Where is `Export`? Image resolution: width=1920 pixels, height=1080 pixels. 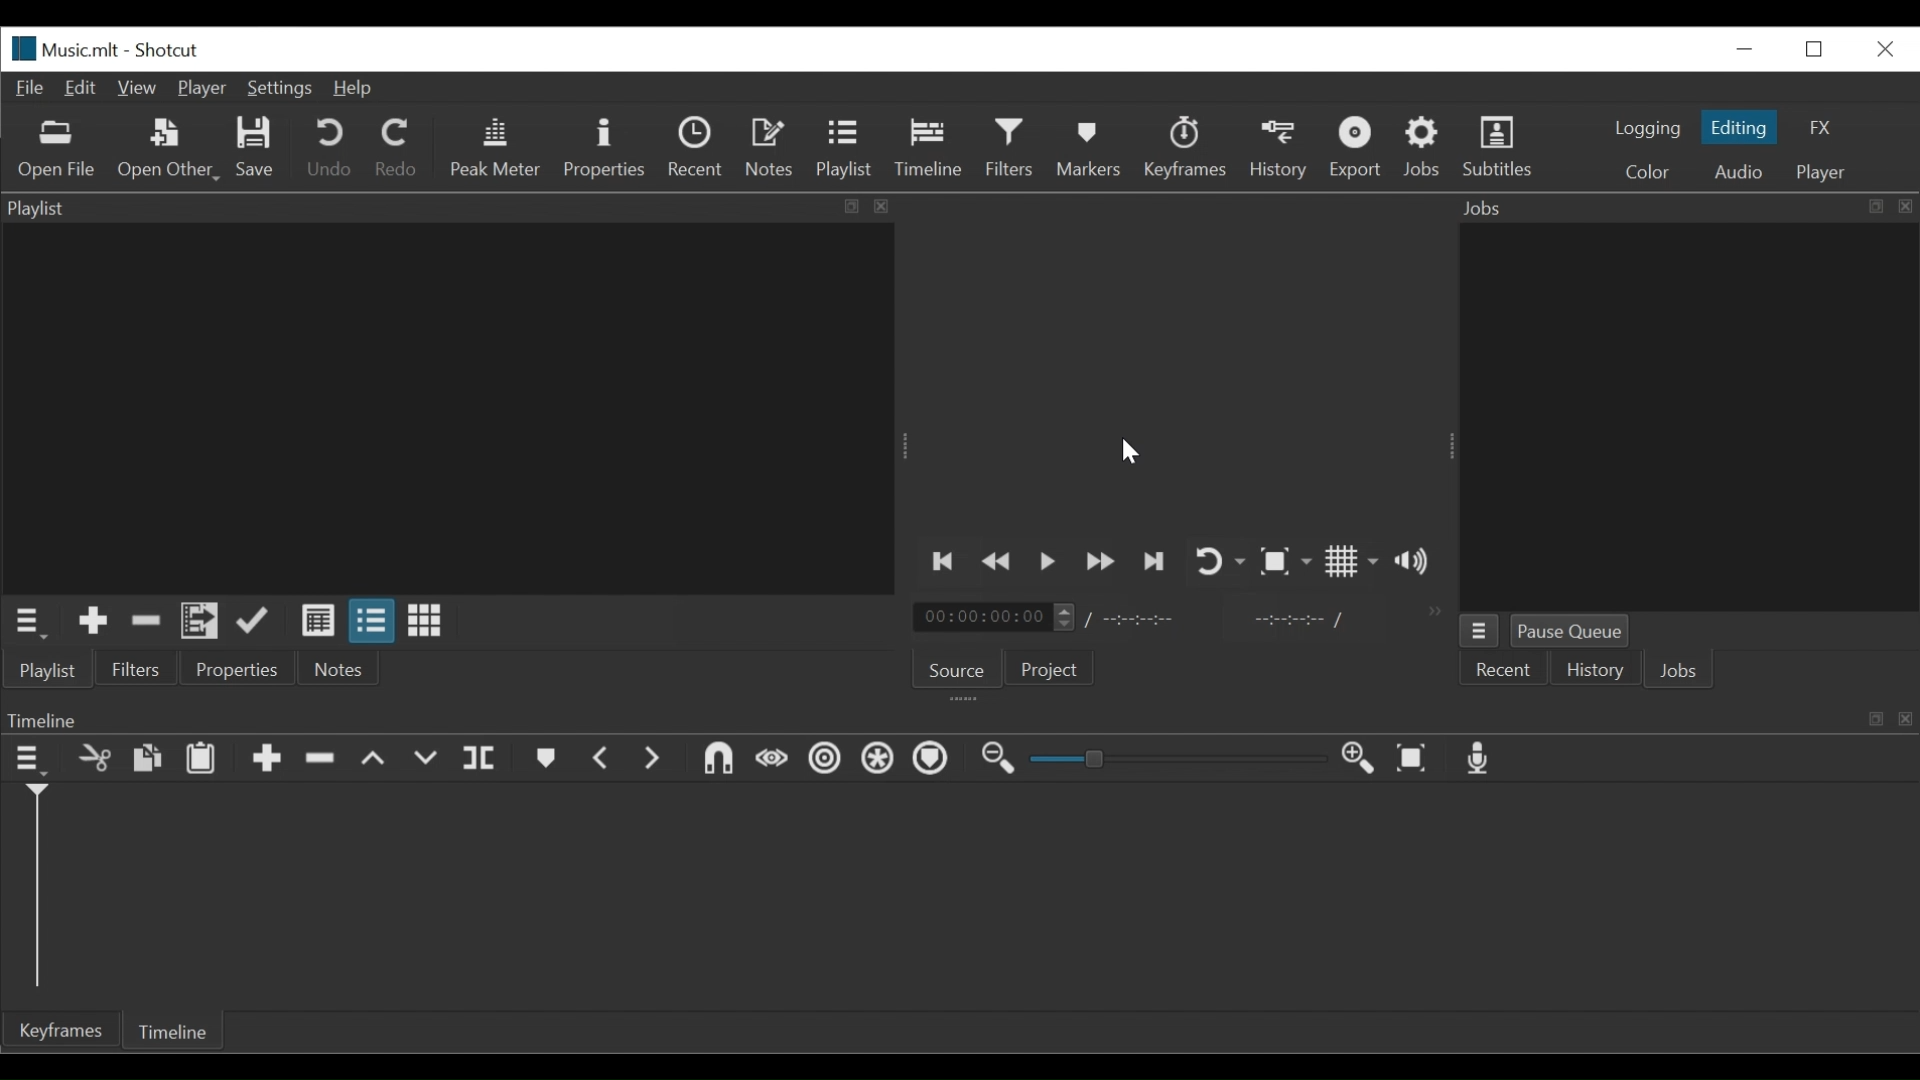
Export is located at coordinates (1355, 148).